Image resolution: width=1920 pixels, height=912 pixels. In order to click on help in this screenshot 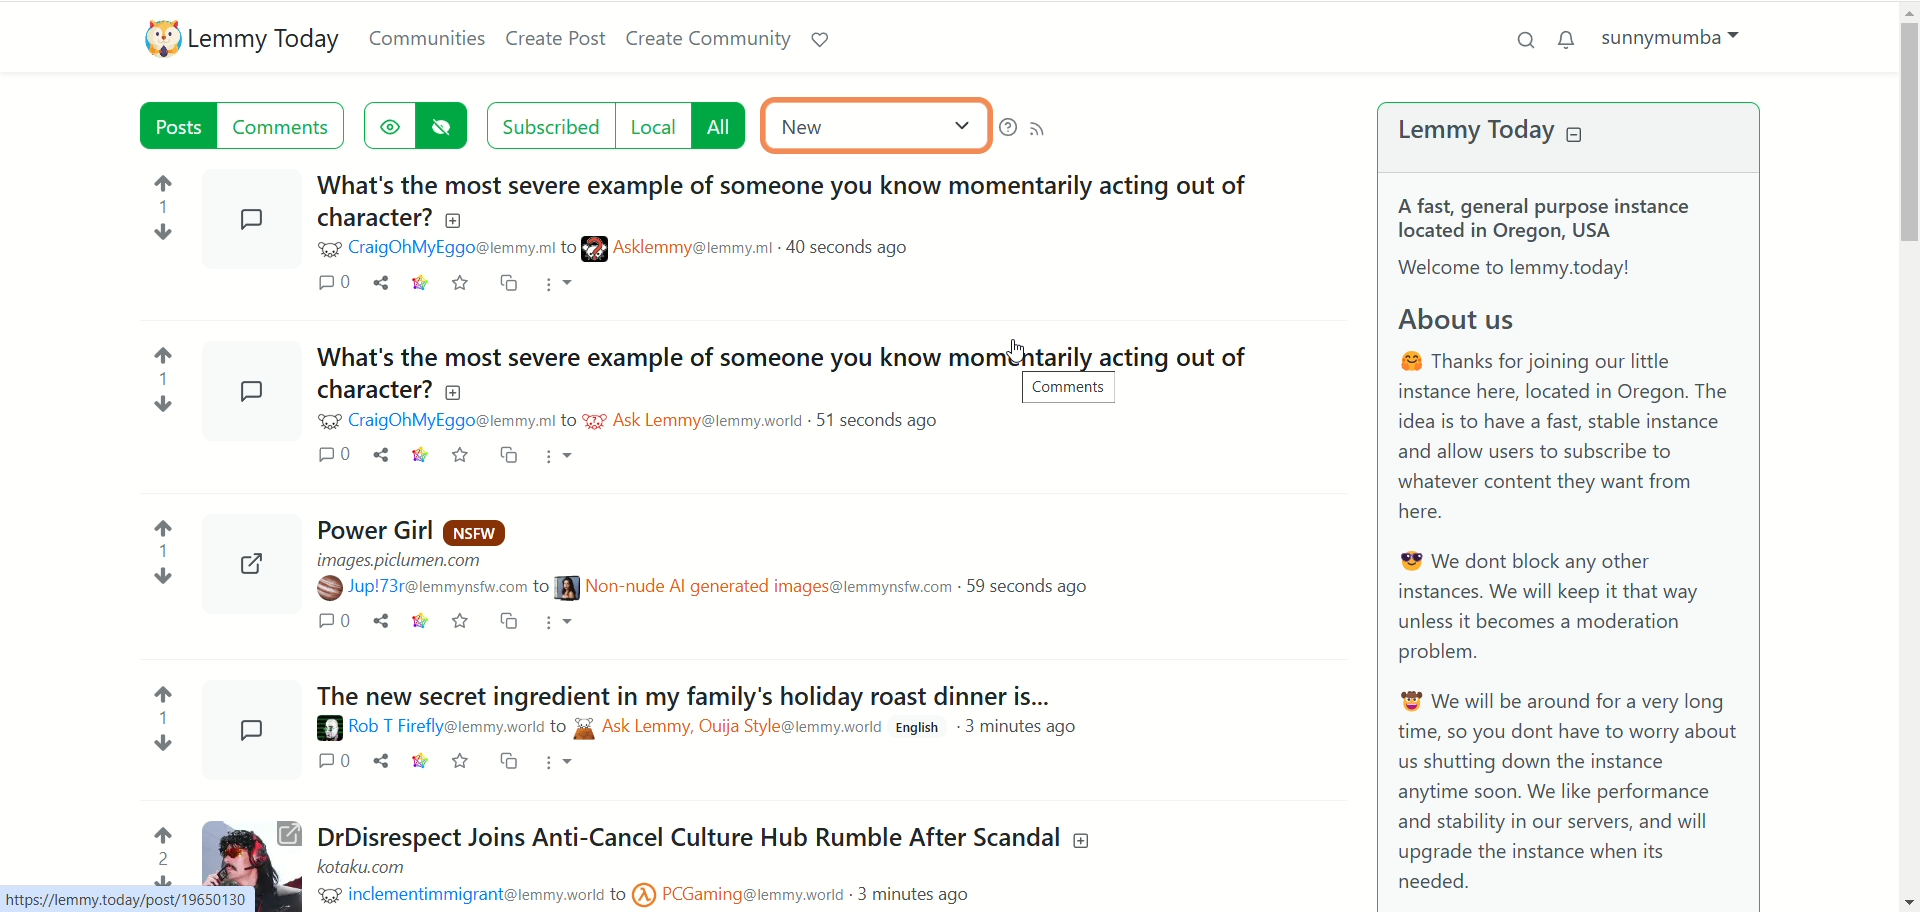, I will do `click(1004, 127)`.